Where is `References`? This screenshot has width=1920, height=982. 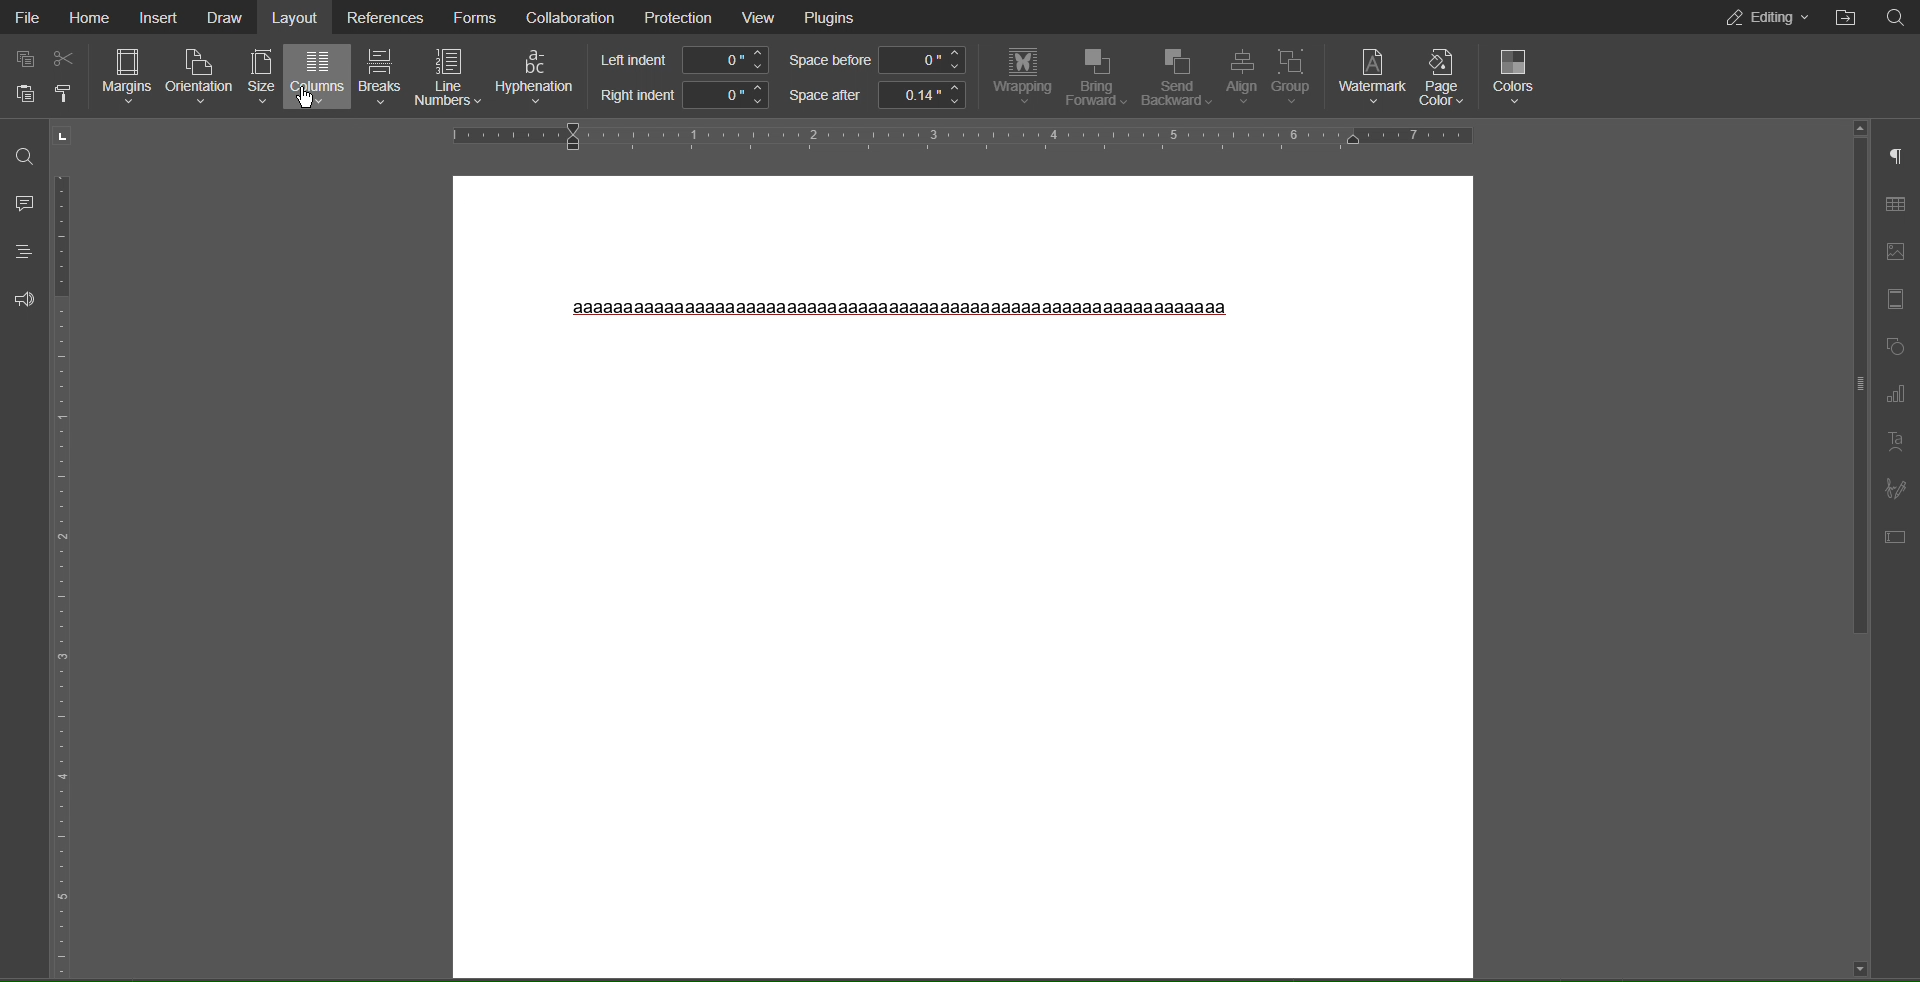 References is located at coordinates (388, 16).